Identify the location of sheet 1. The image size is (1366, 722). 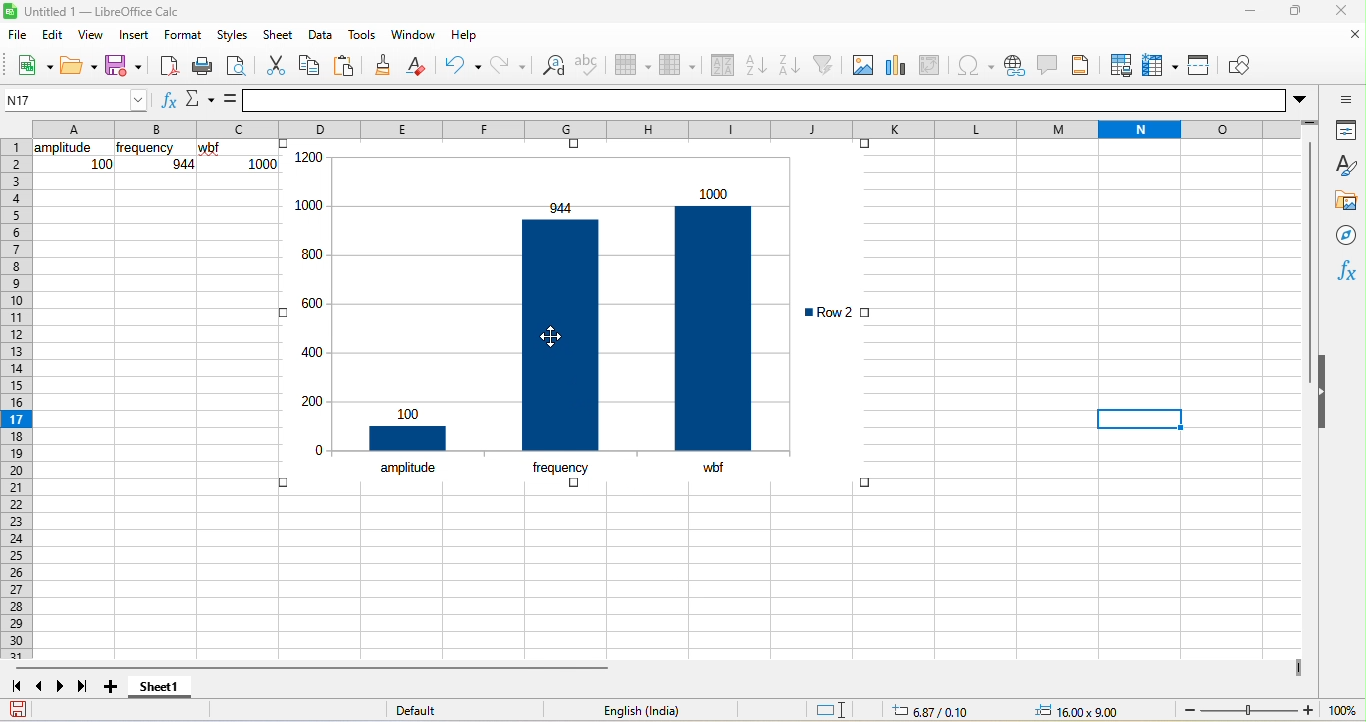
(163, 691).